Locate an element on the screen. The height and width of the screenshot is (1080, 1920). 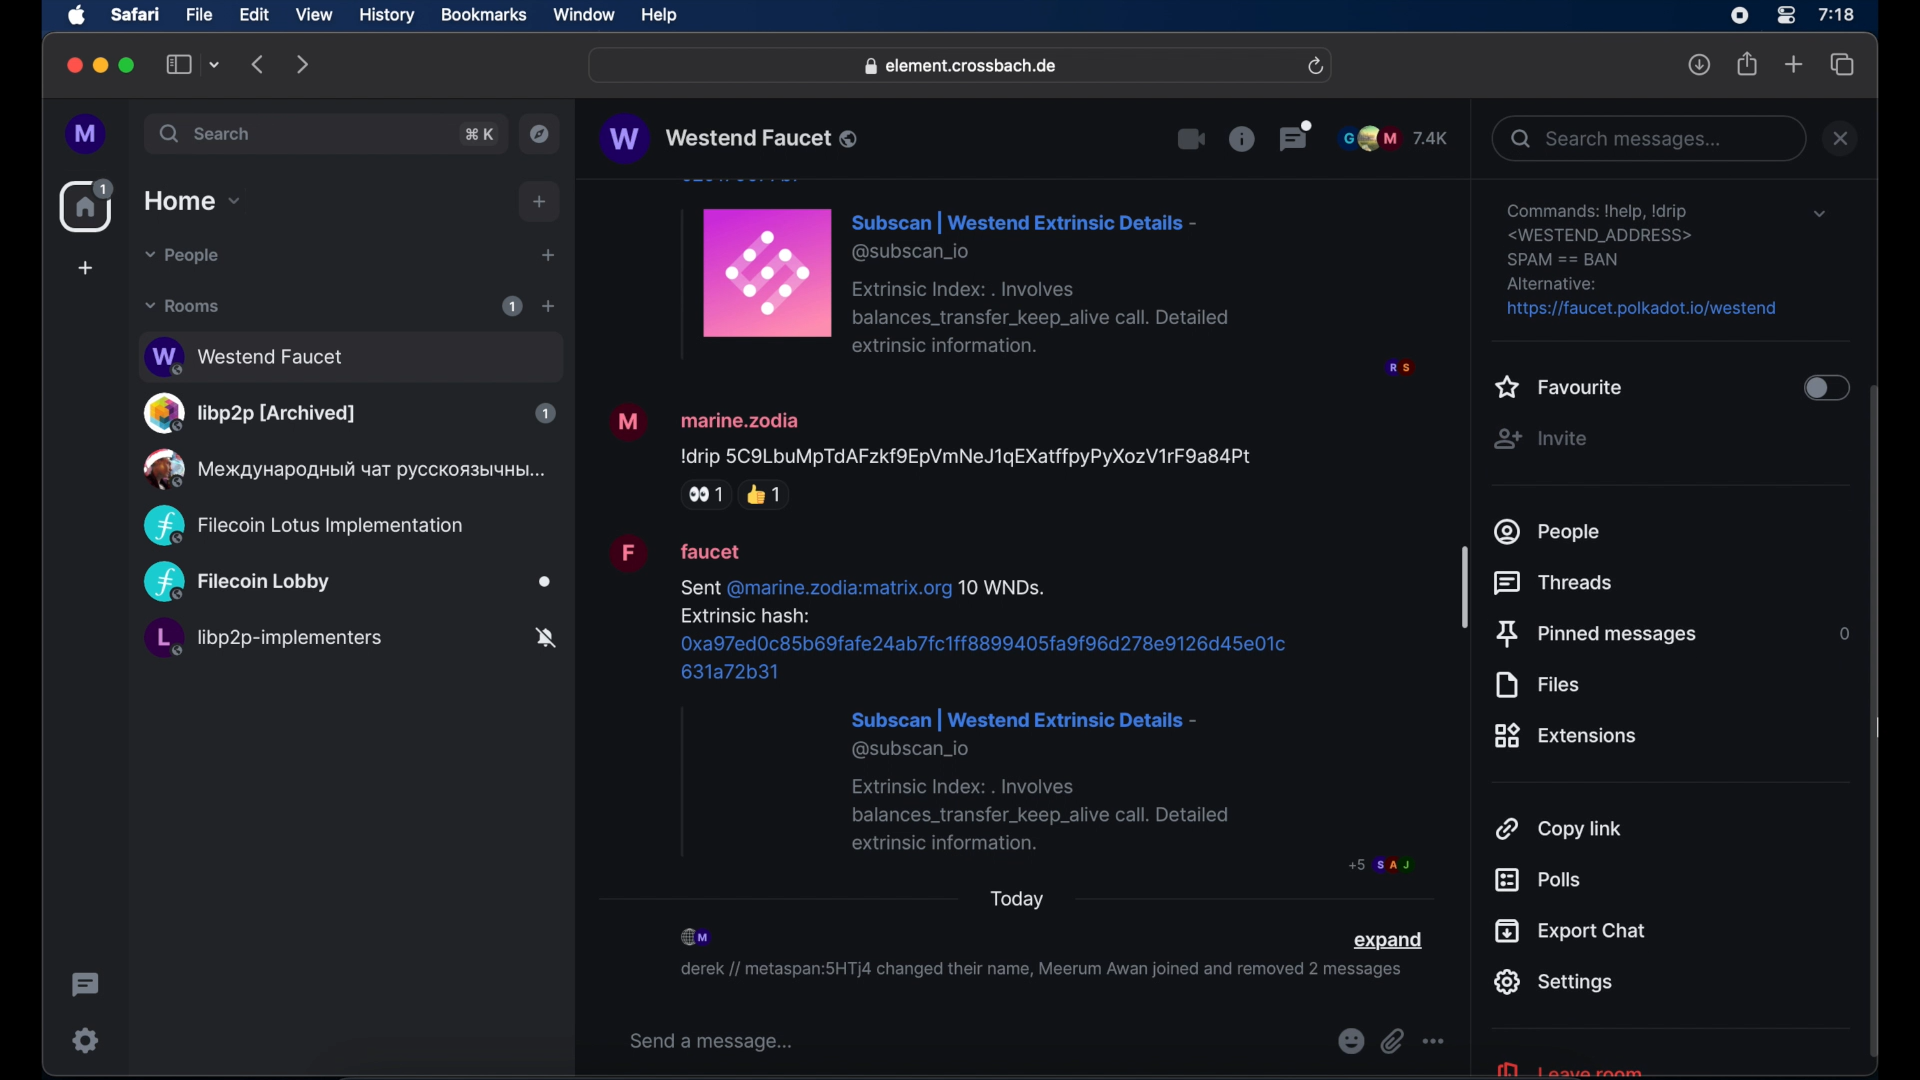
settings is located at coordinates (87, 1040).